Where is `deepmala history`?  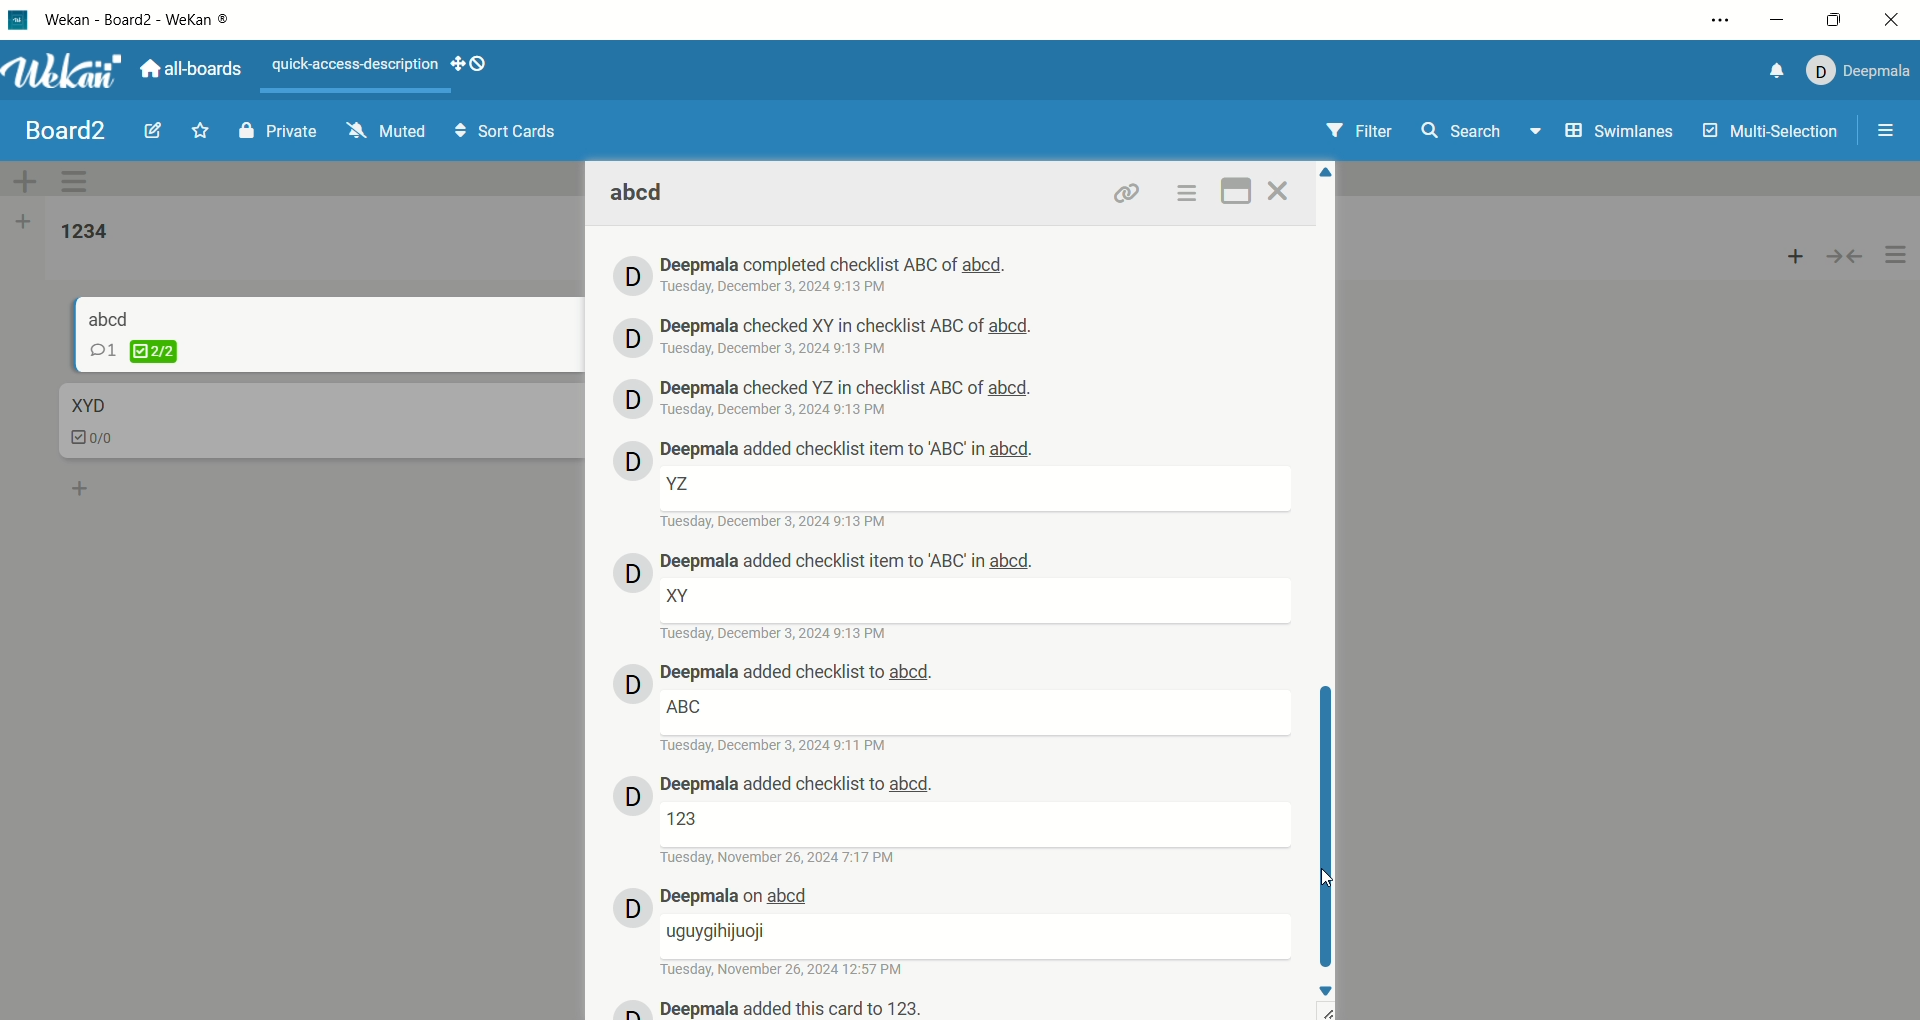
deepmala history is located at coordinates (849, 451).